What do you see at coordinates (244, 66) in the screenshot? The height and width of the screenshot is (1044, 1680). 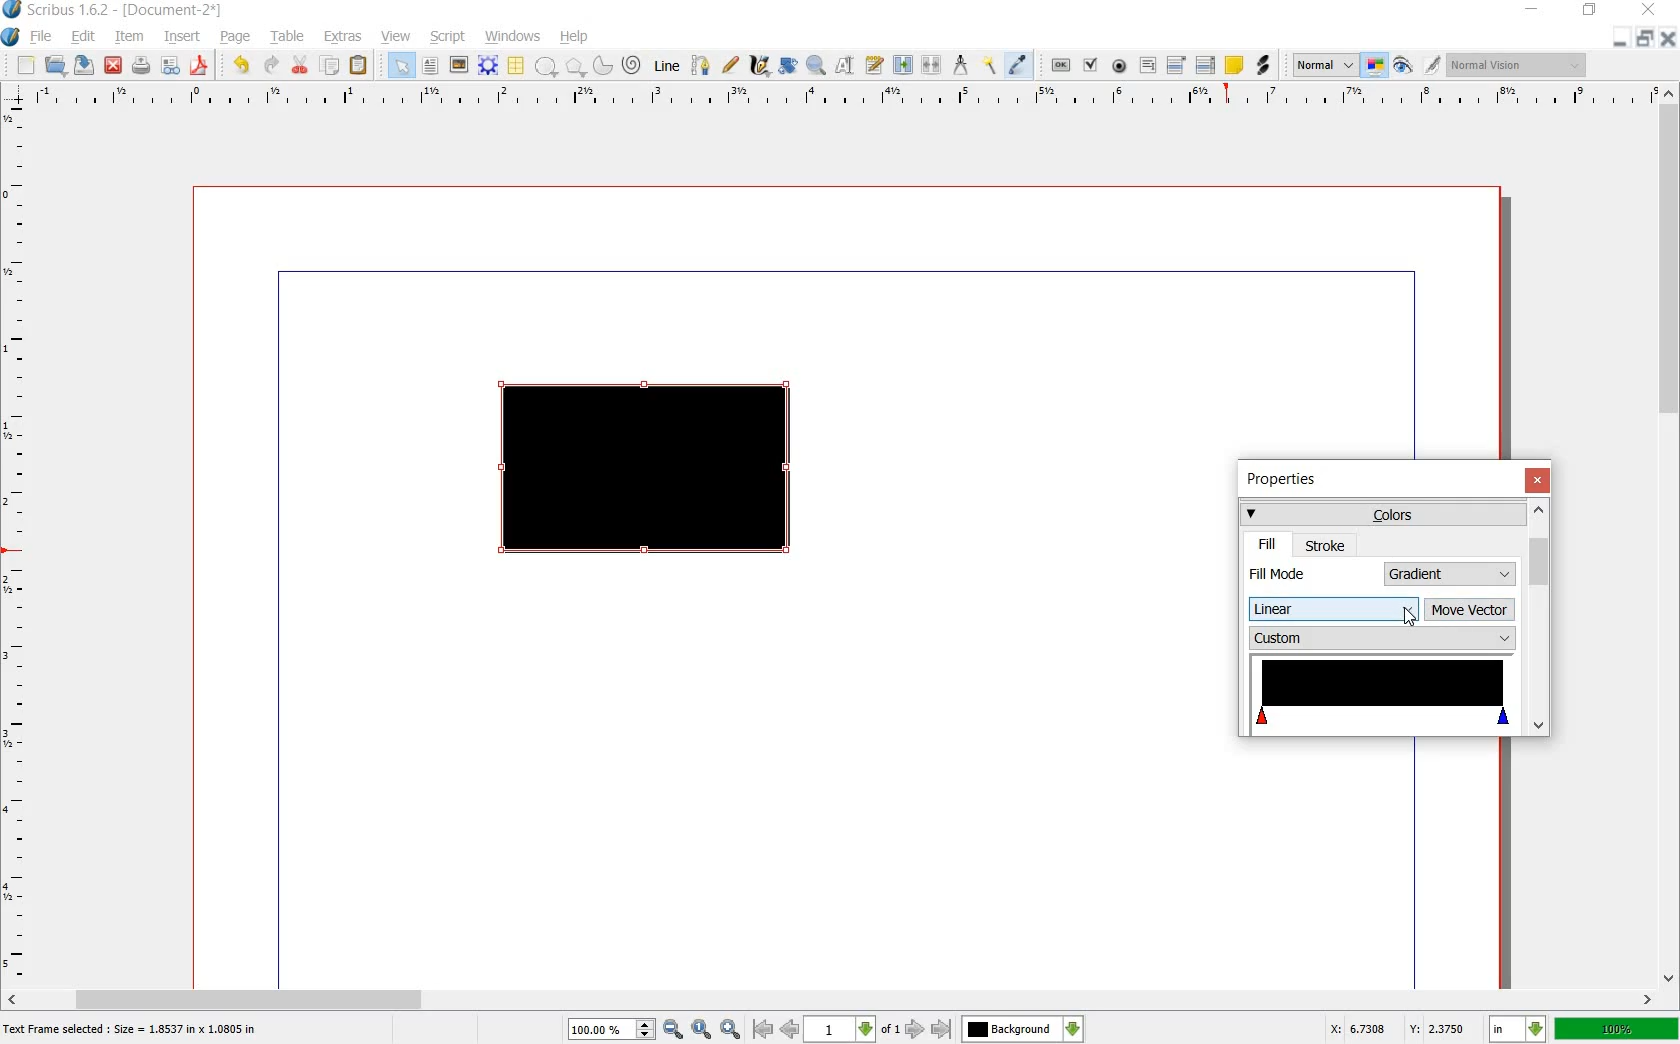 I see `undo` at bounding box center [244, 66].